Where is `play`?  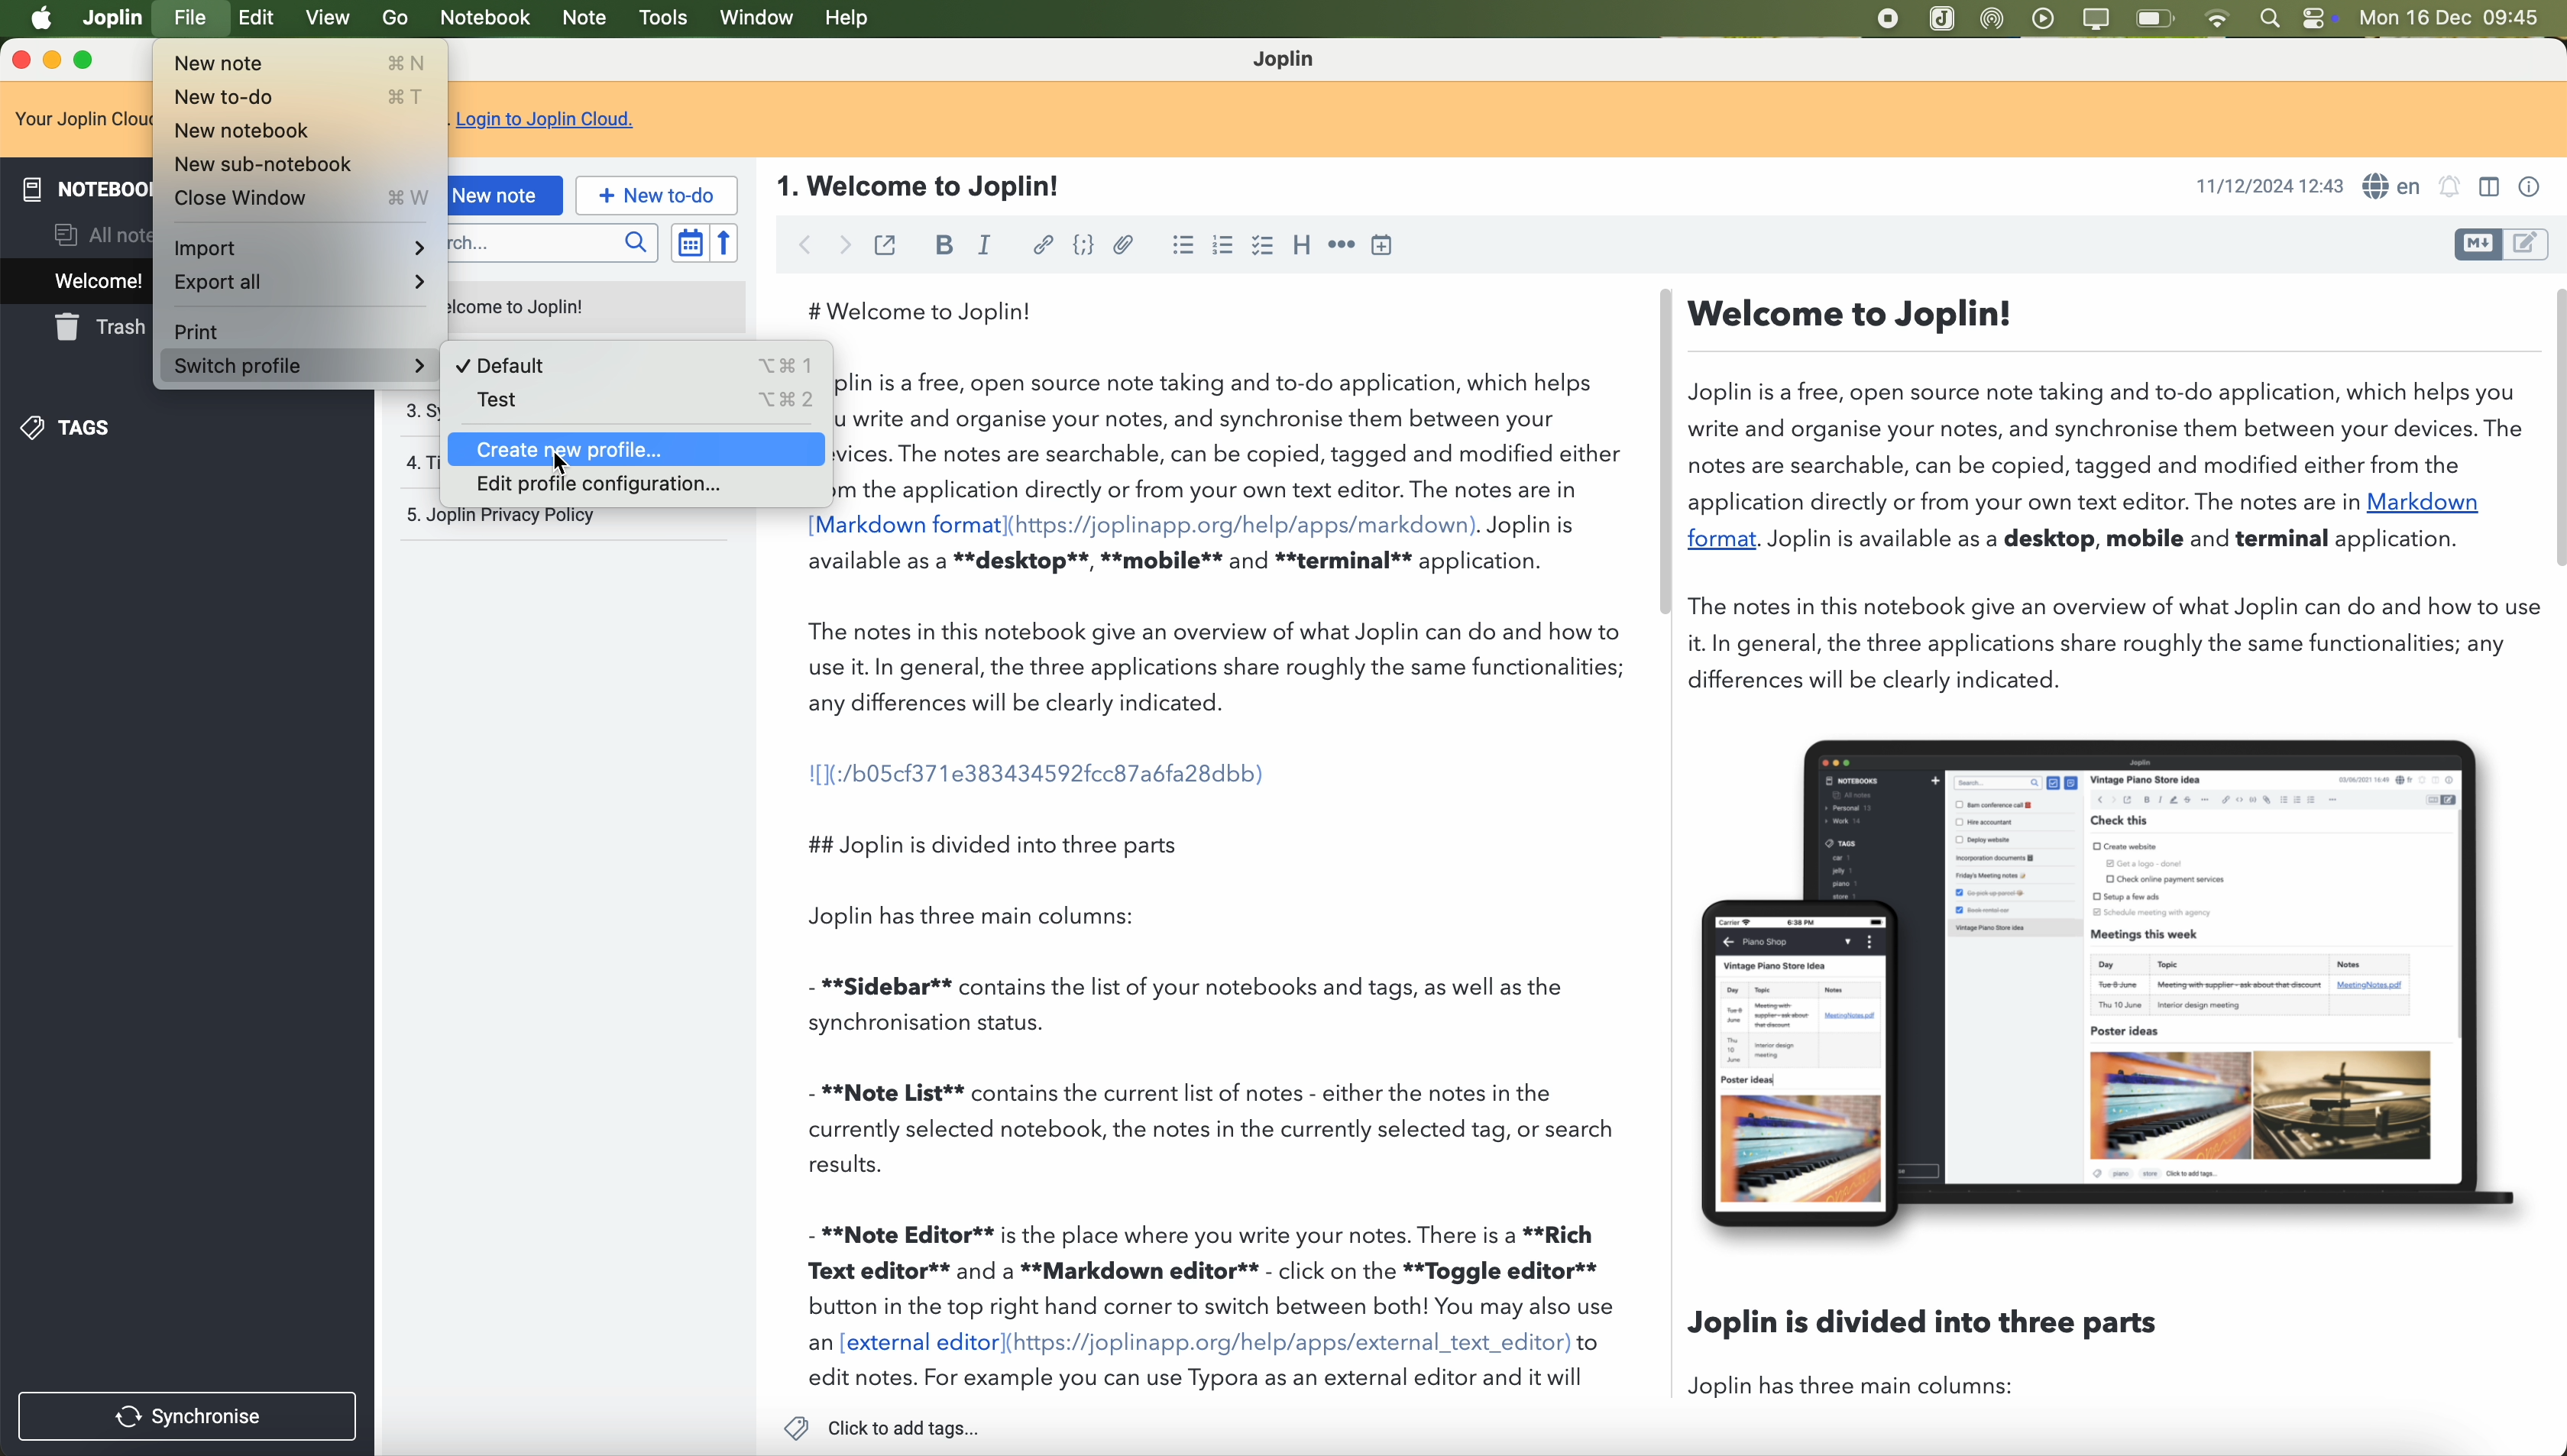
play is located at coordinates (2045, 18).